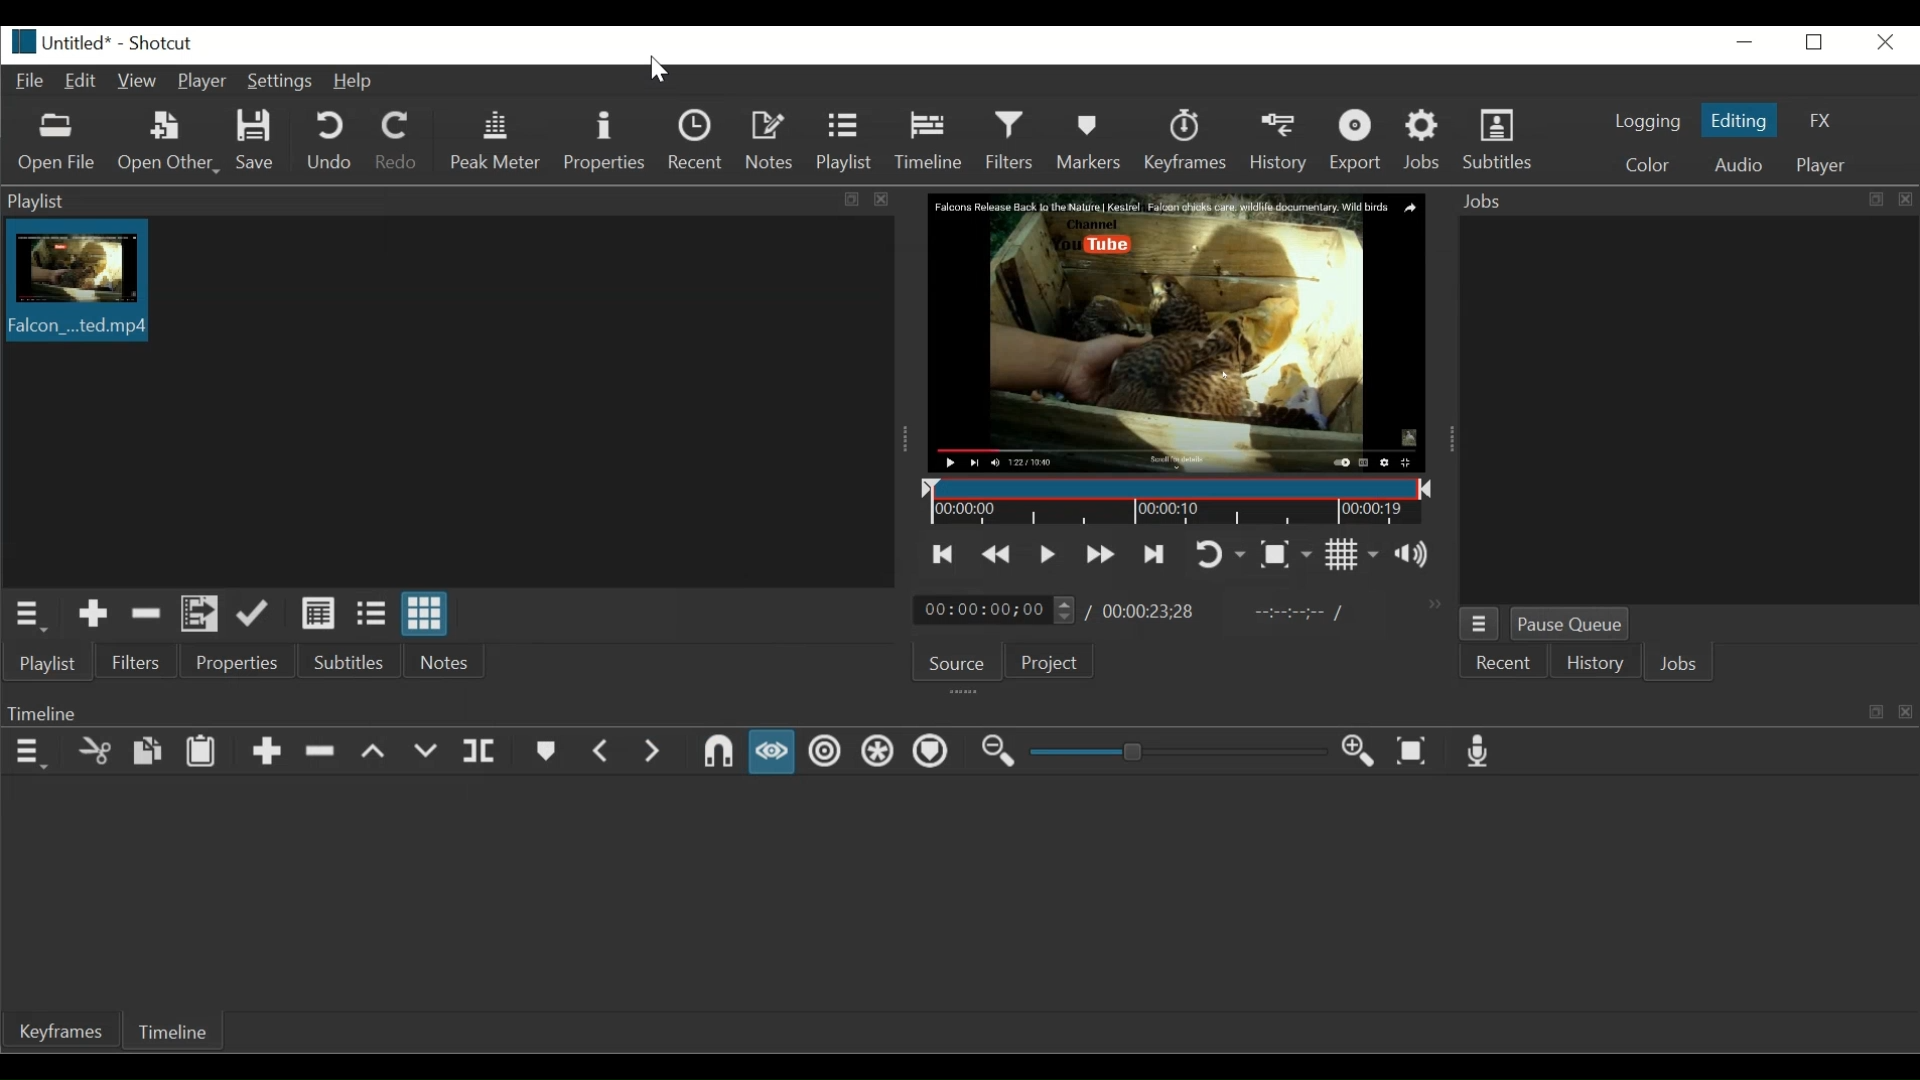 This screenshot has width=1920, height=1080. Describe the element at coordinates (1355, 554) in the screenshot. I see `Toggle grid display on the player` at that location.